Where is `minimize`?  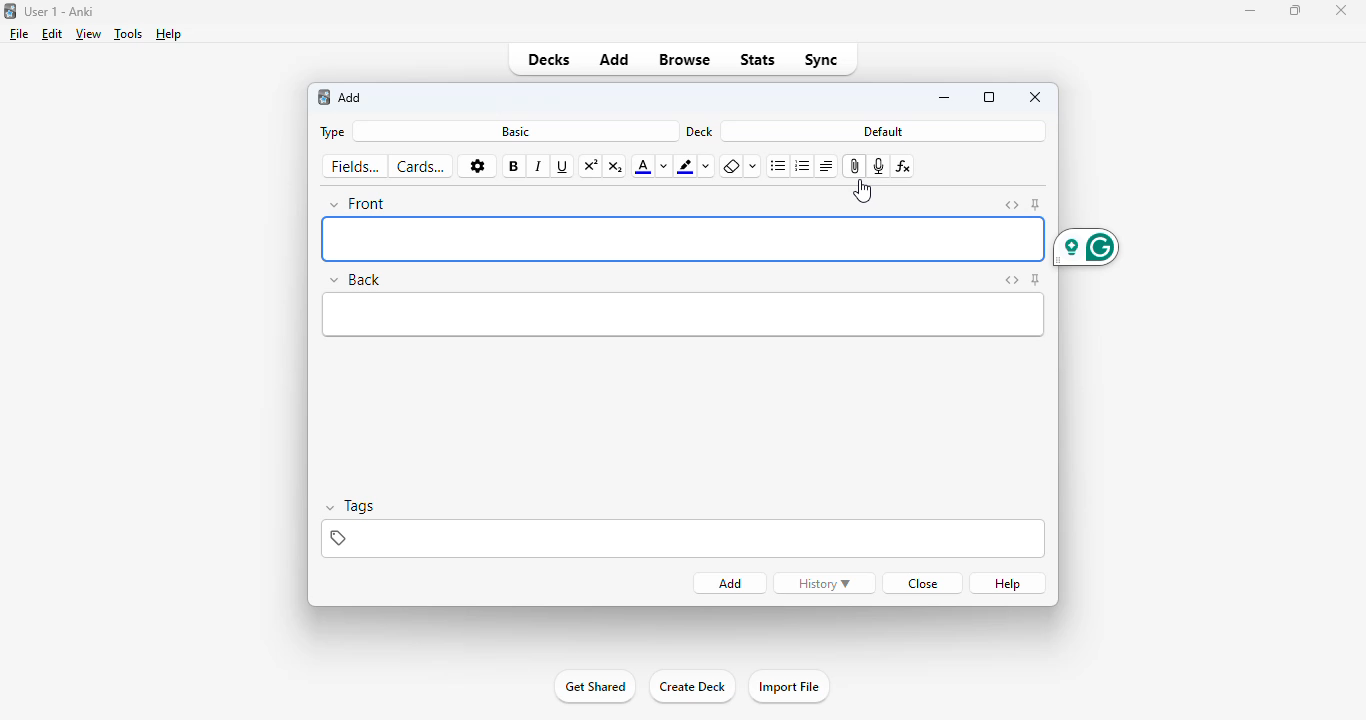
minimize is located at coordinates (1250, 11).